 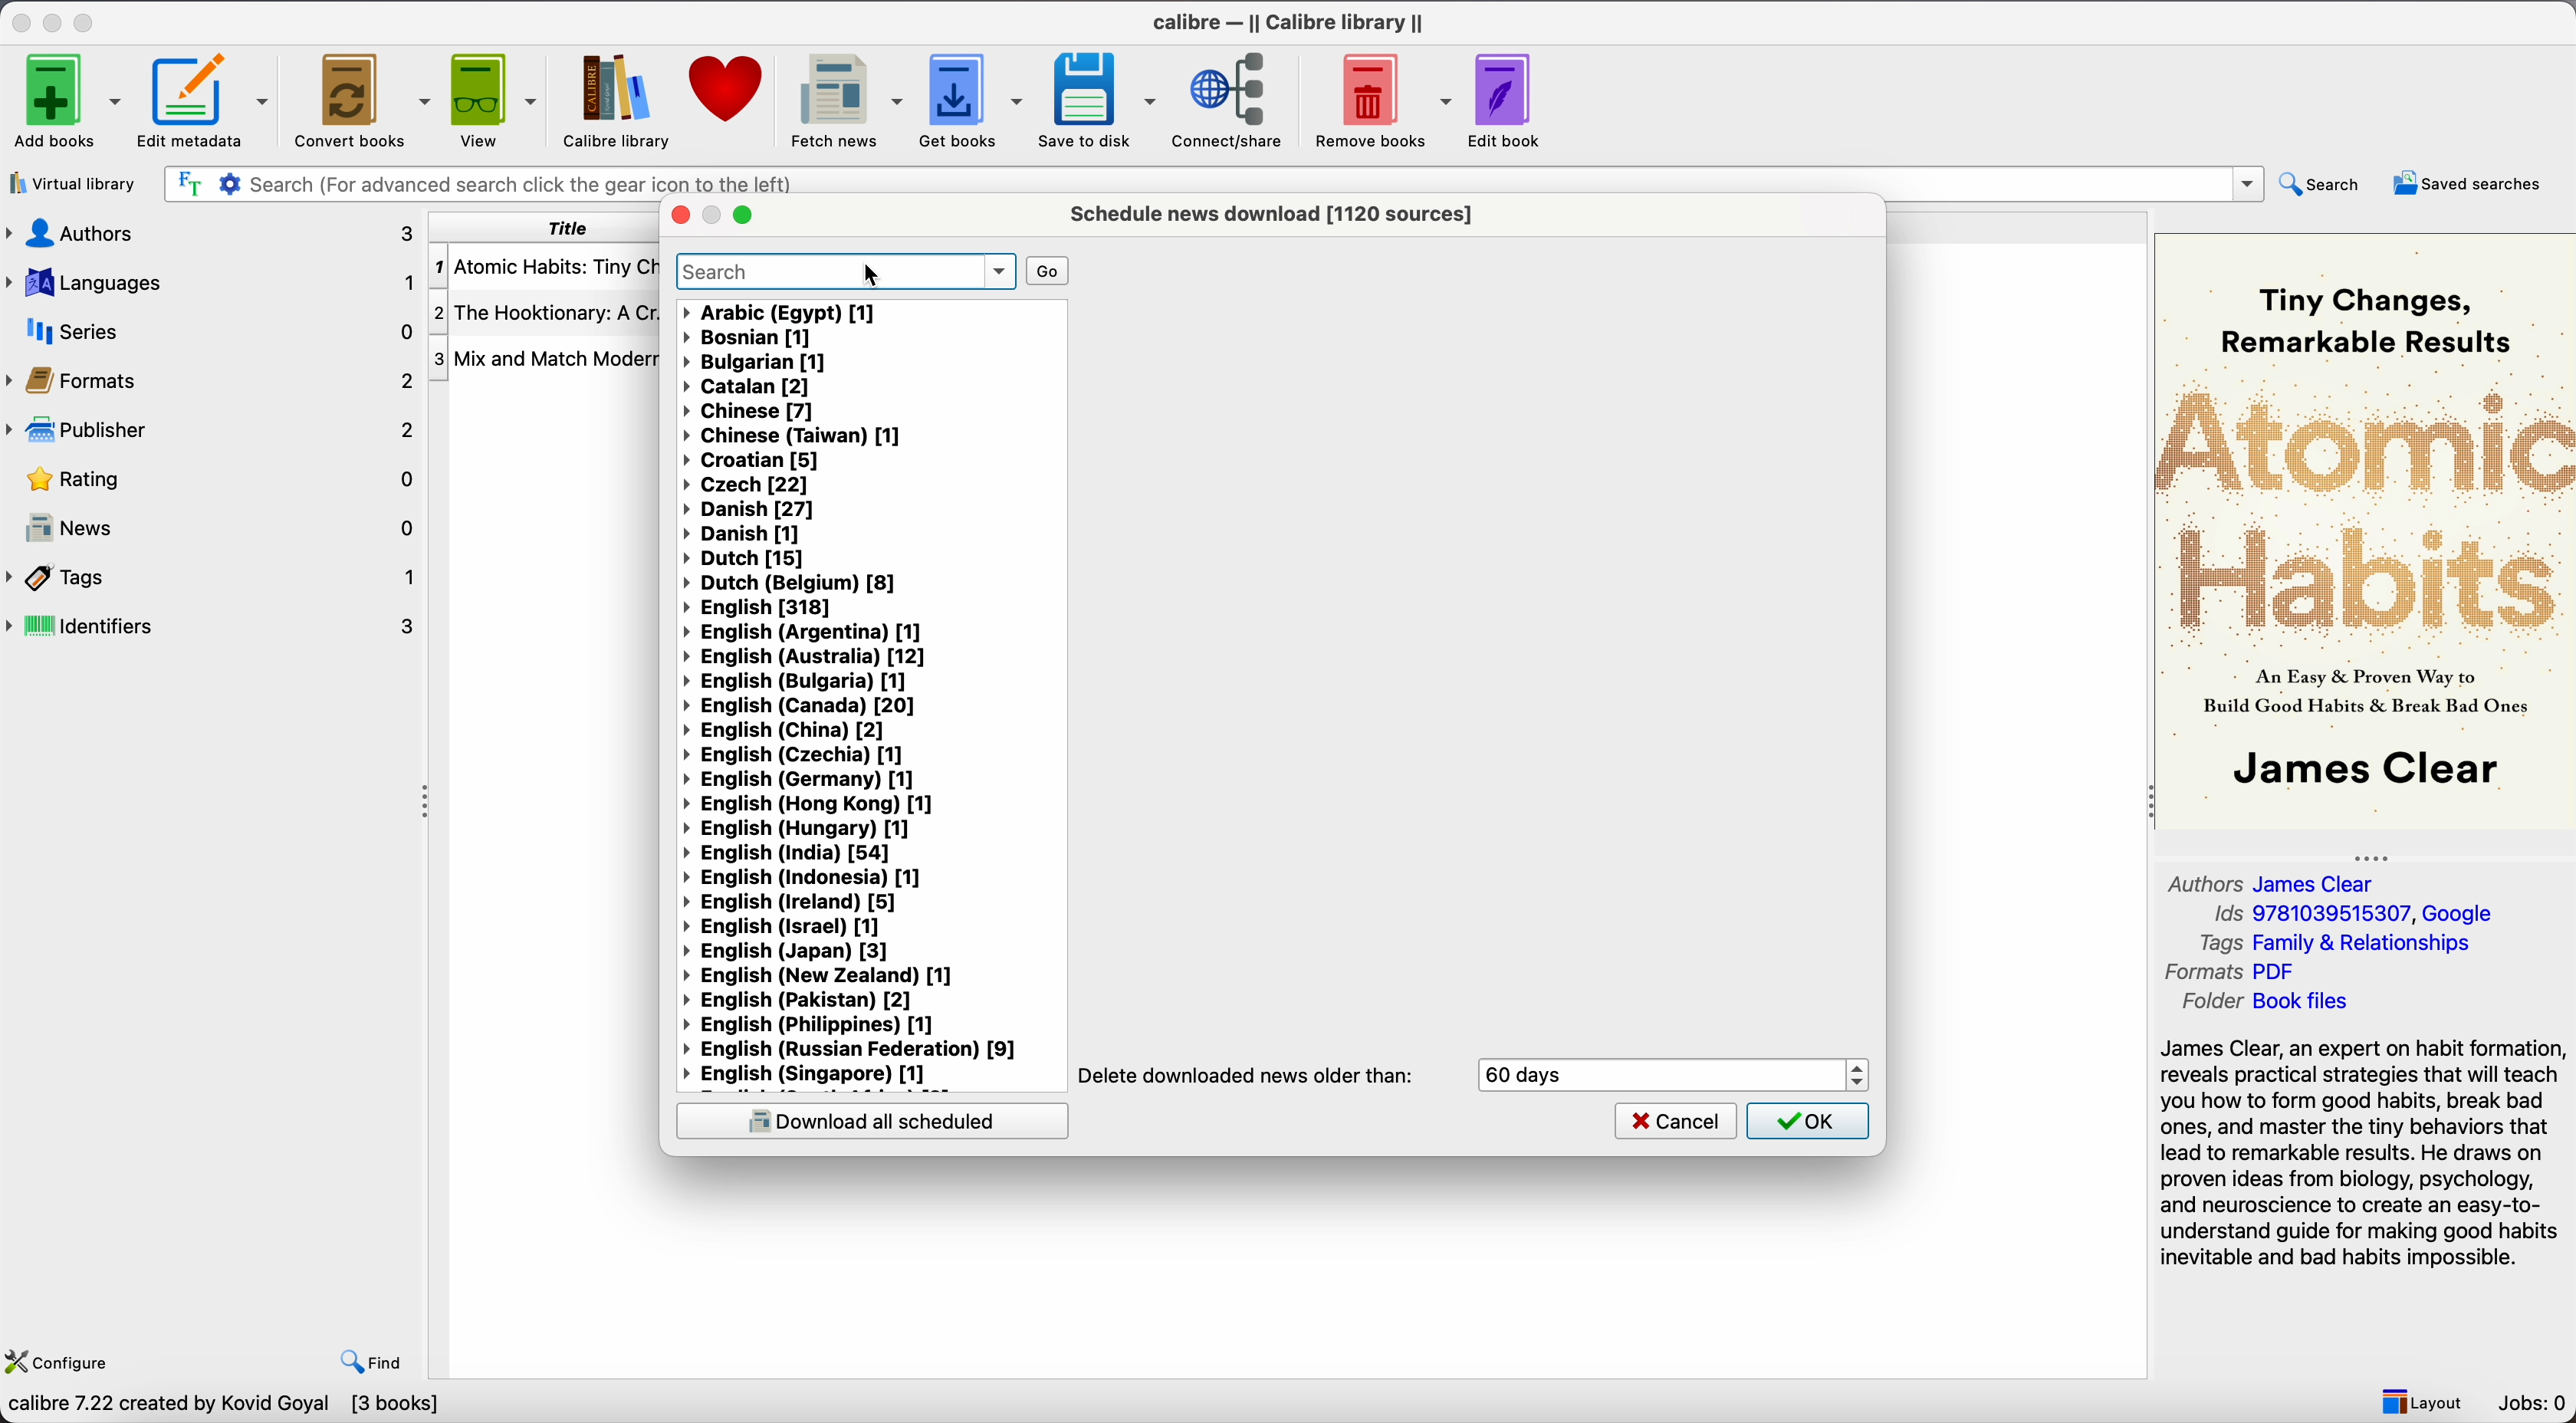 What do you see at coordinates (1381, 99) in the screenshot?
I see `remove books` at bounding box center [1381, 99].